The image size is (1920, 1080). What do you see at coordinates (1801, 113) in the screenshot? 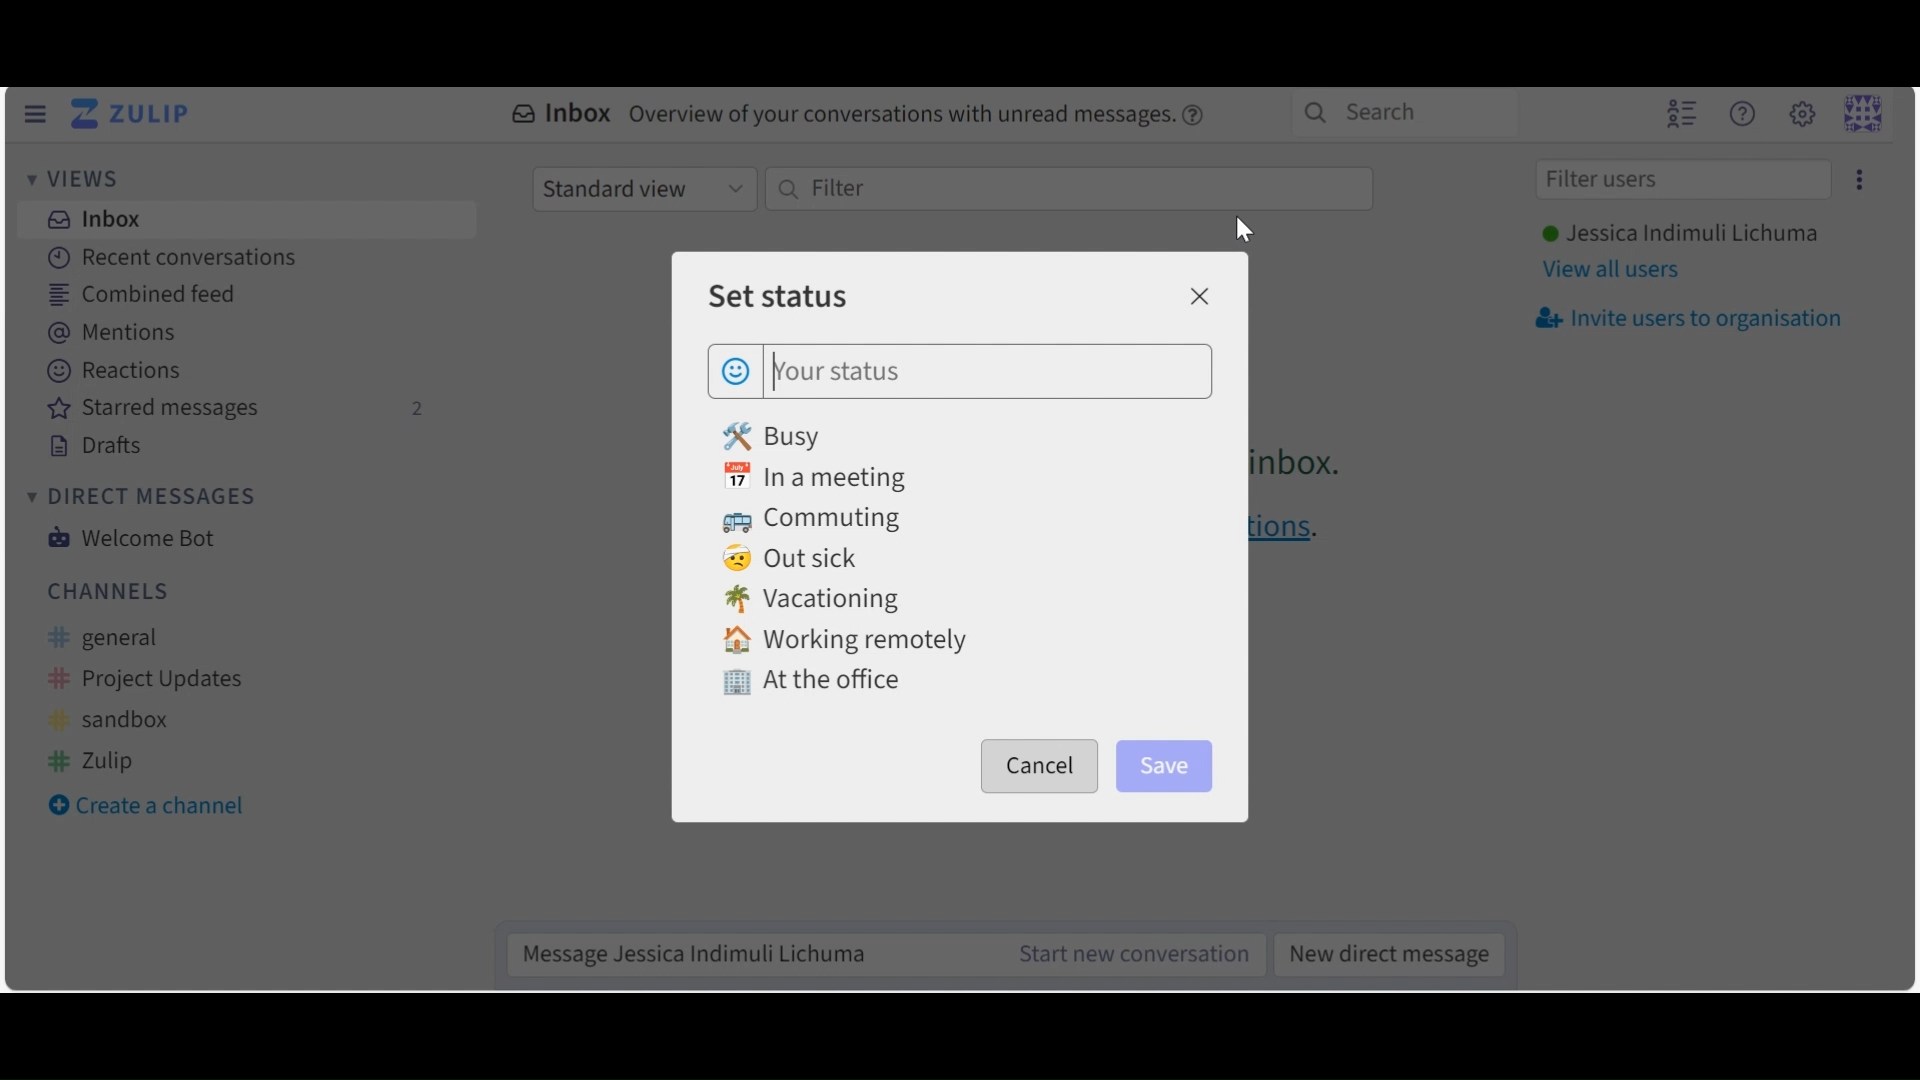
I see `Main menu` at bounding box center [1801, 113].